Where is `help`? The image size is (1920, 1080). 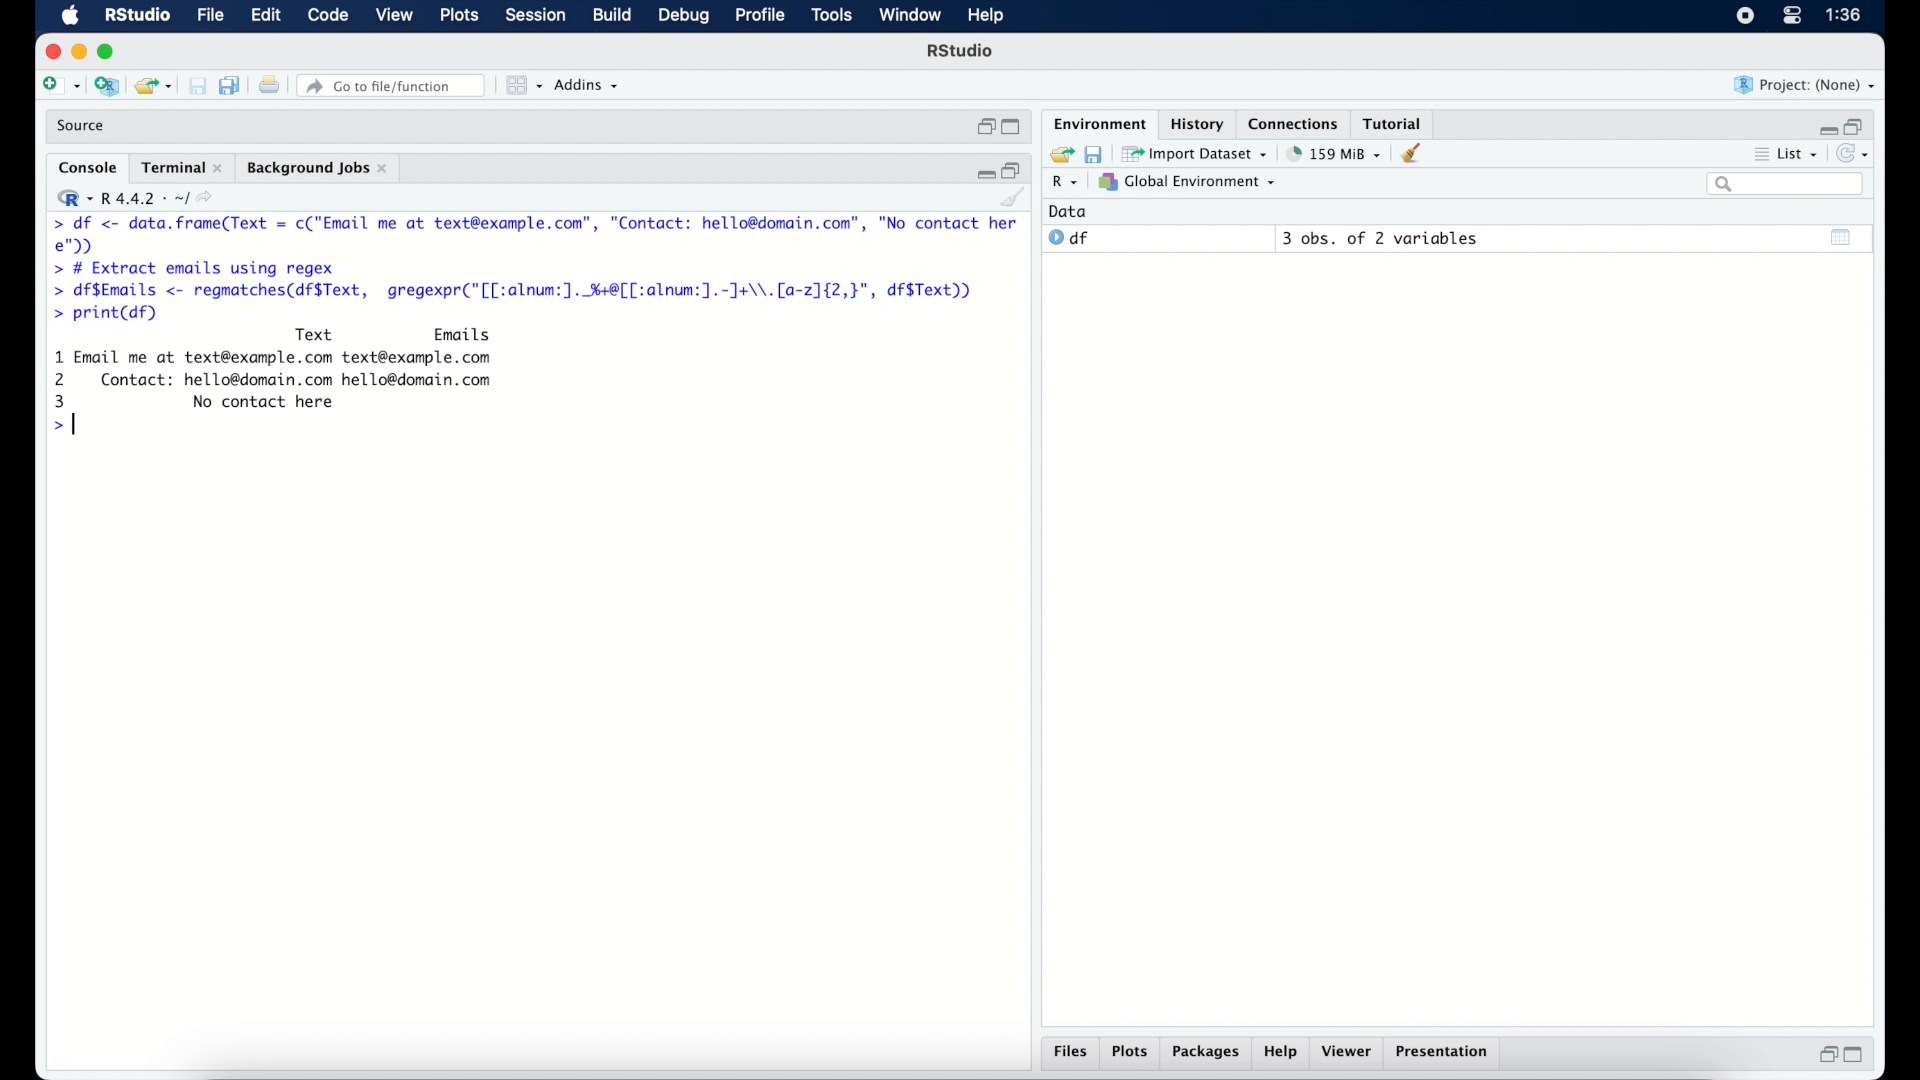 help is located at coordinates (986, 16).